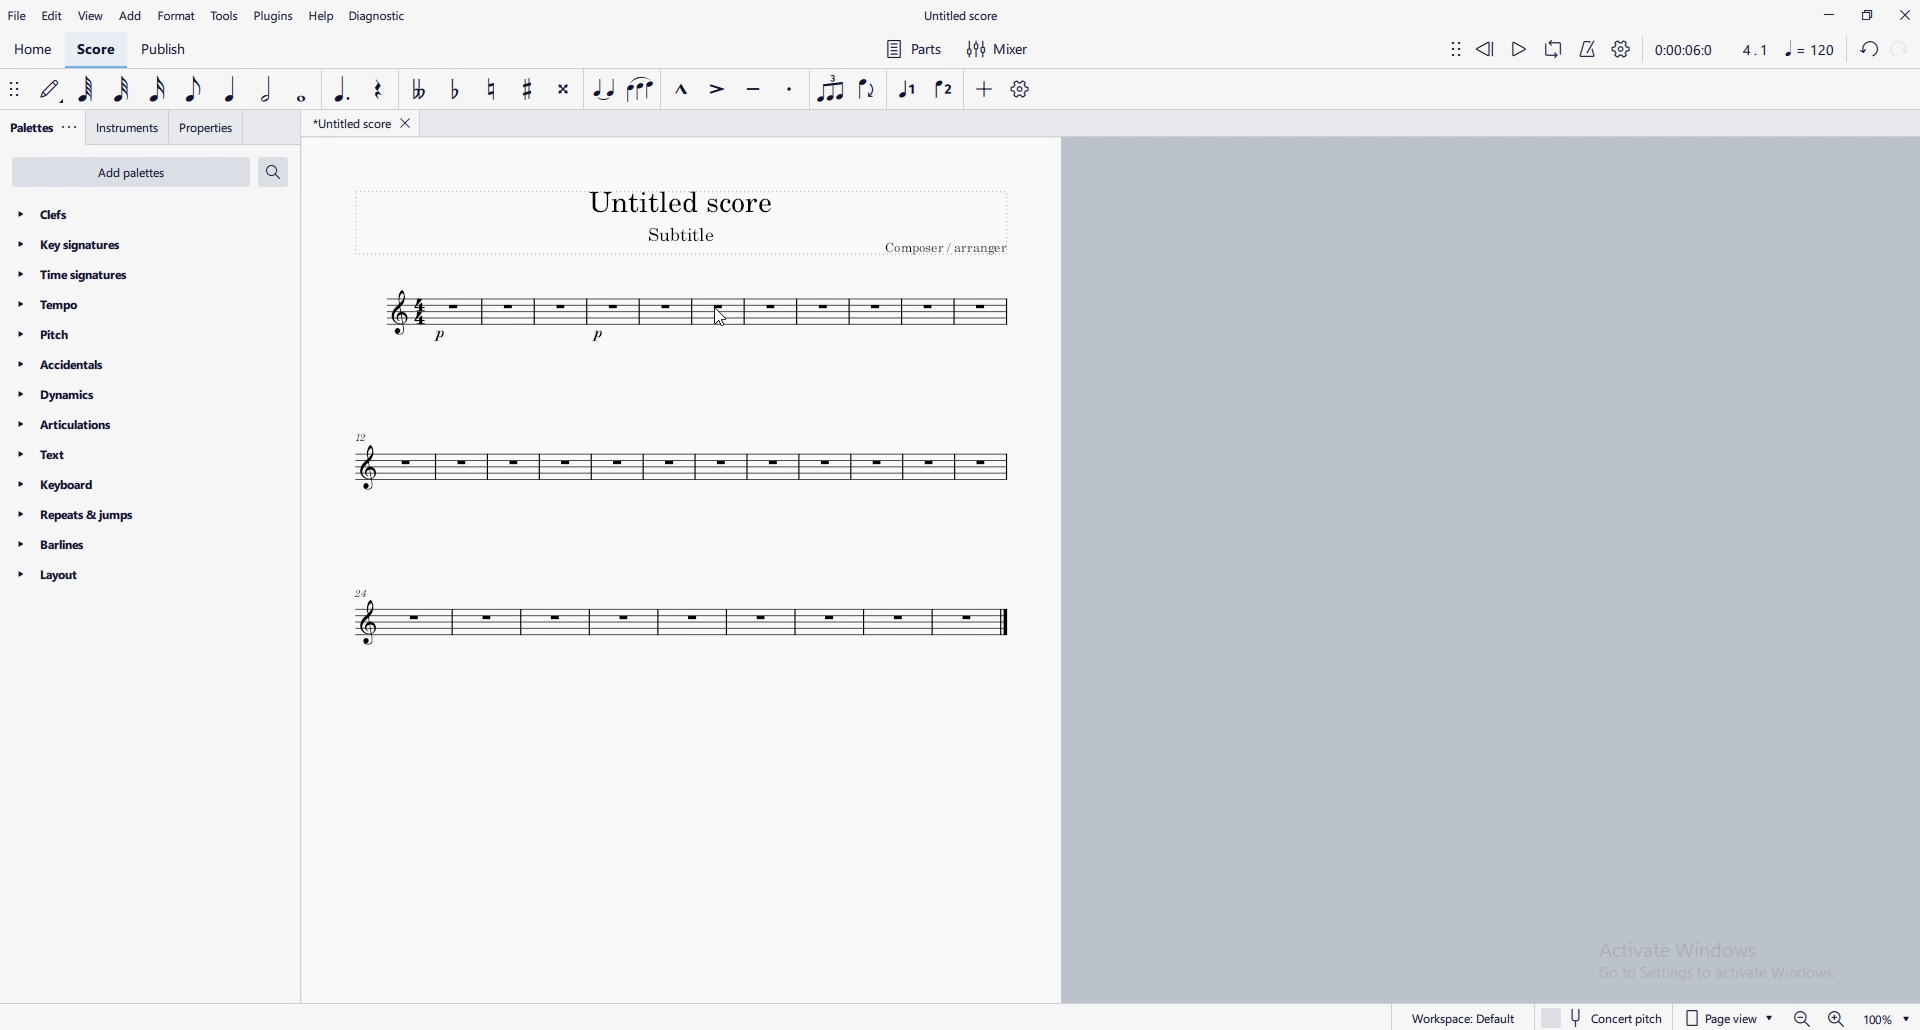 Image resolution: width=1920 pixels, height=1030 pixels. What do you see at coordinates (1684, 48) in the screenshot?
I see `time` at bounding box center [1684, 48].